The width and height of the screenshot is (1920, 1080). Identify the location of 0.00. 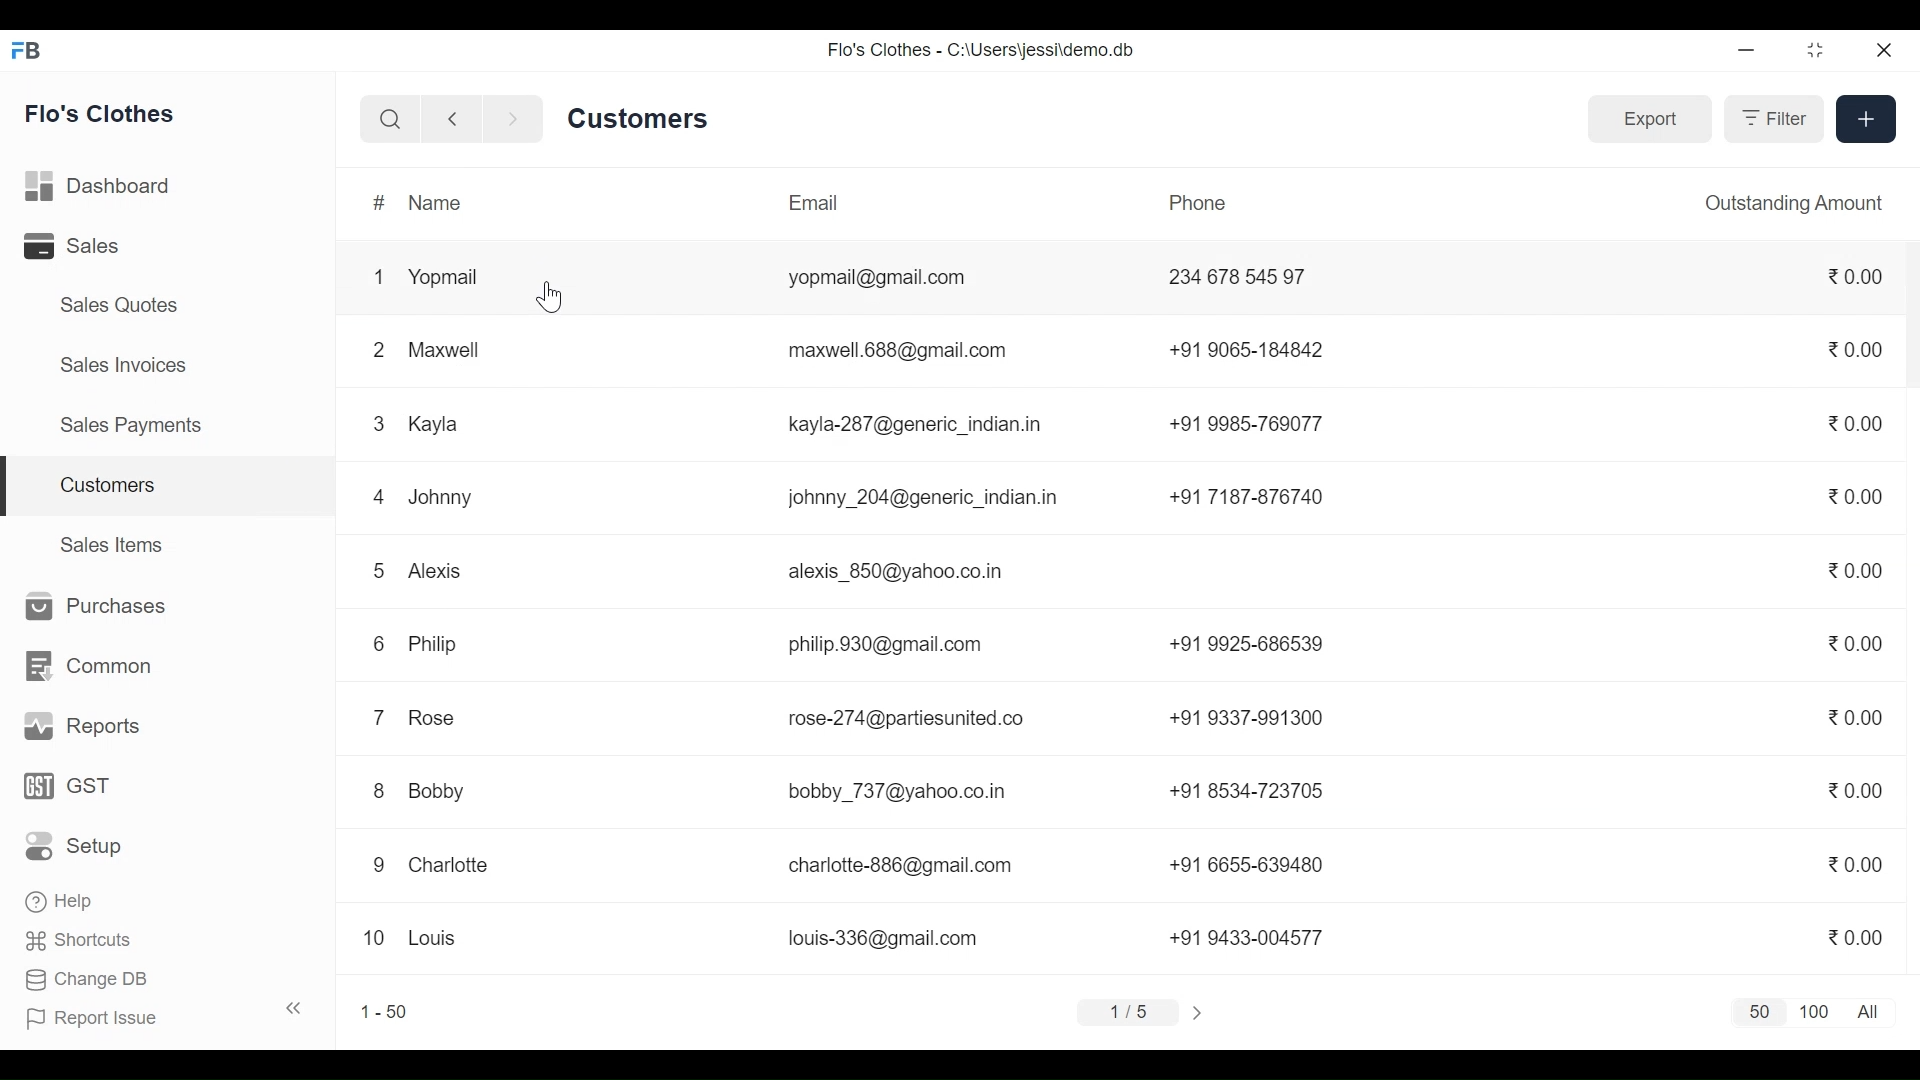
(1856, 423).